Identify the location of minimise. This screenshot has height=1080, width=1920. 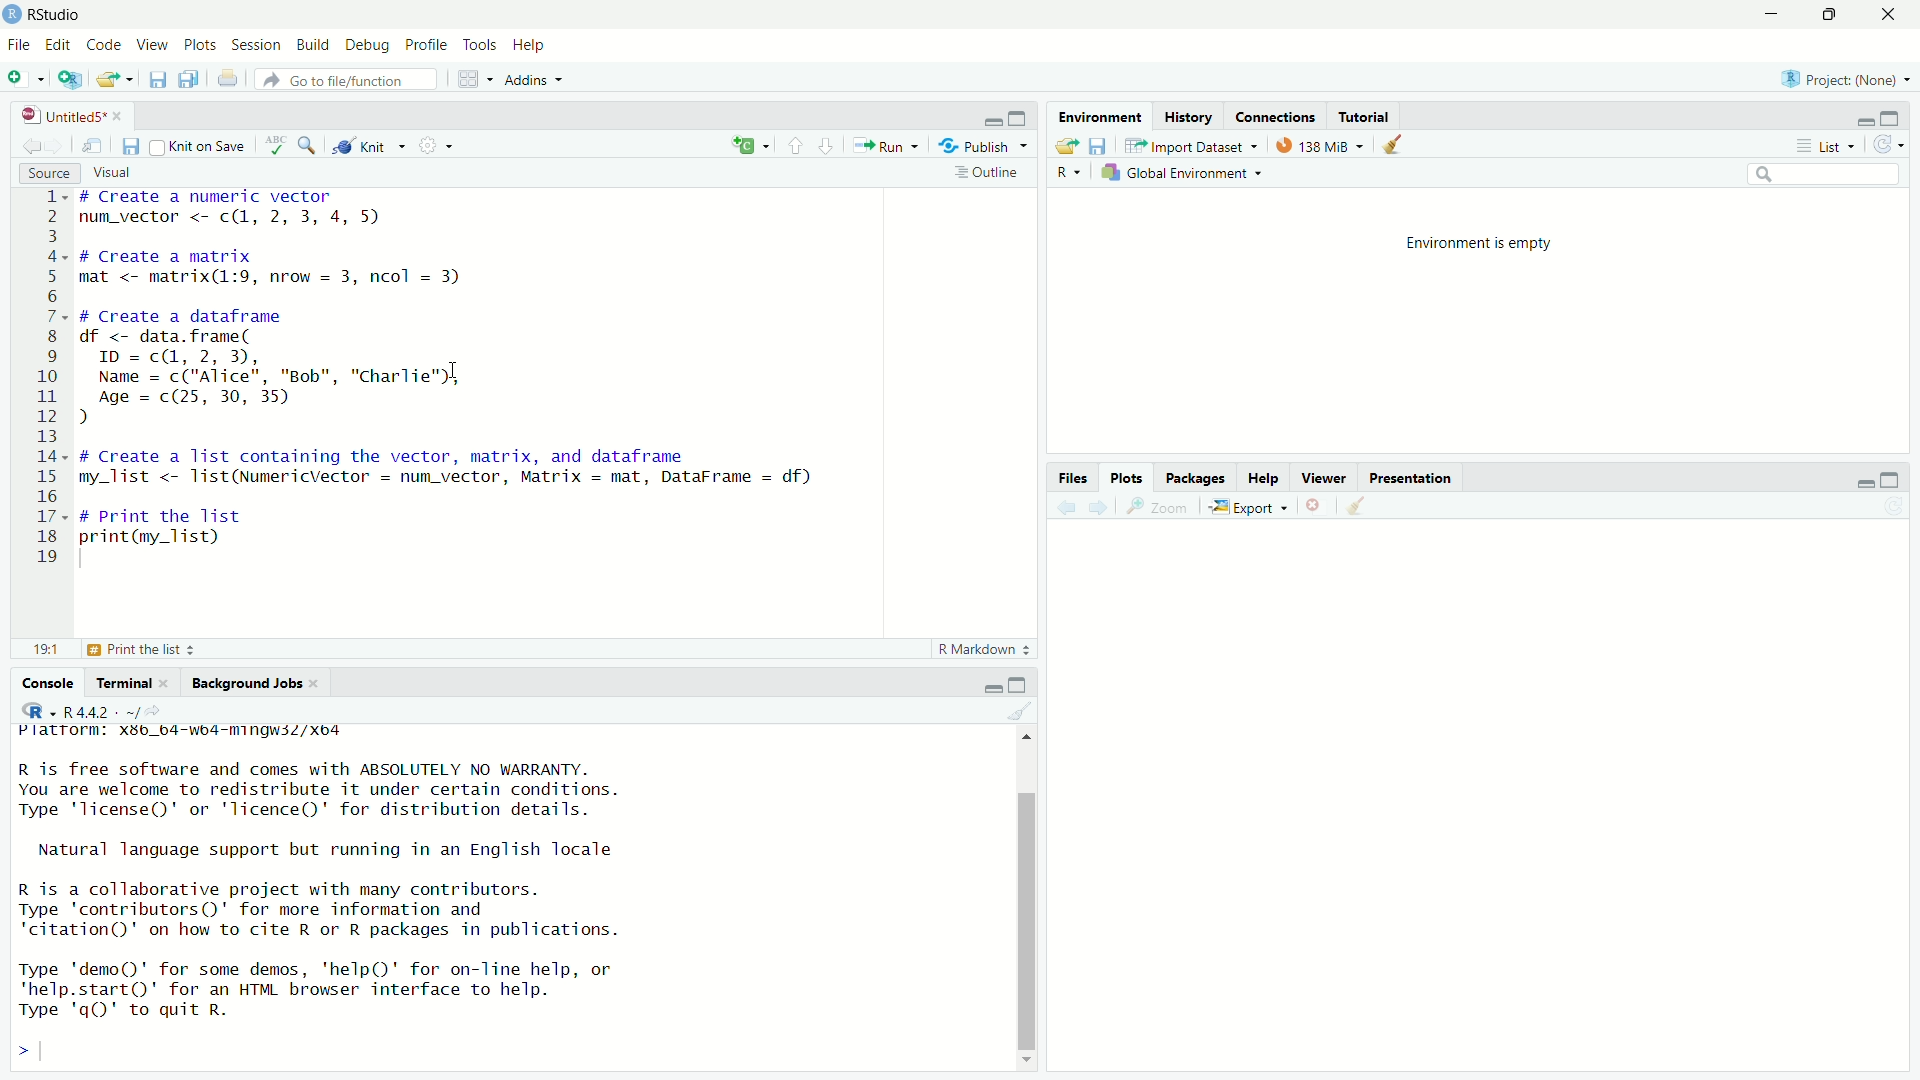
(1754, 19).